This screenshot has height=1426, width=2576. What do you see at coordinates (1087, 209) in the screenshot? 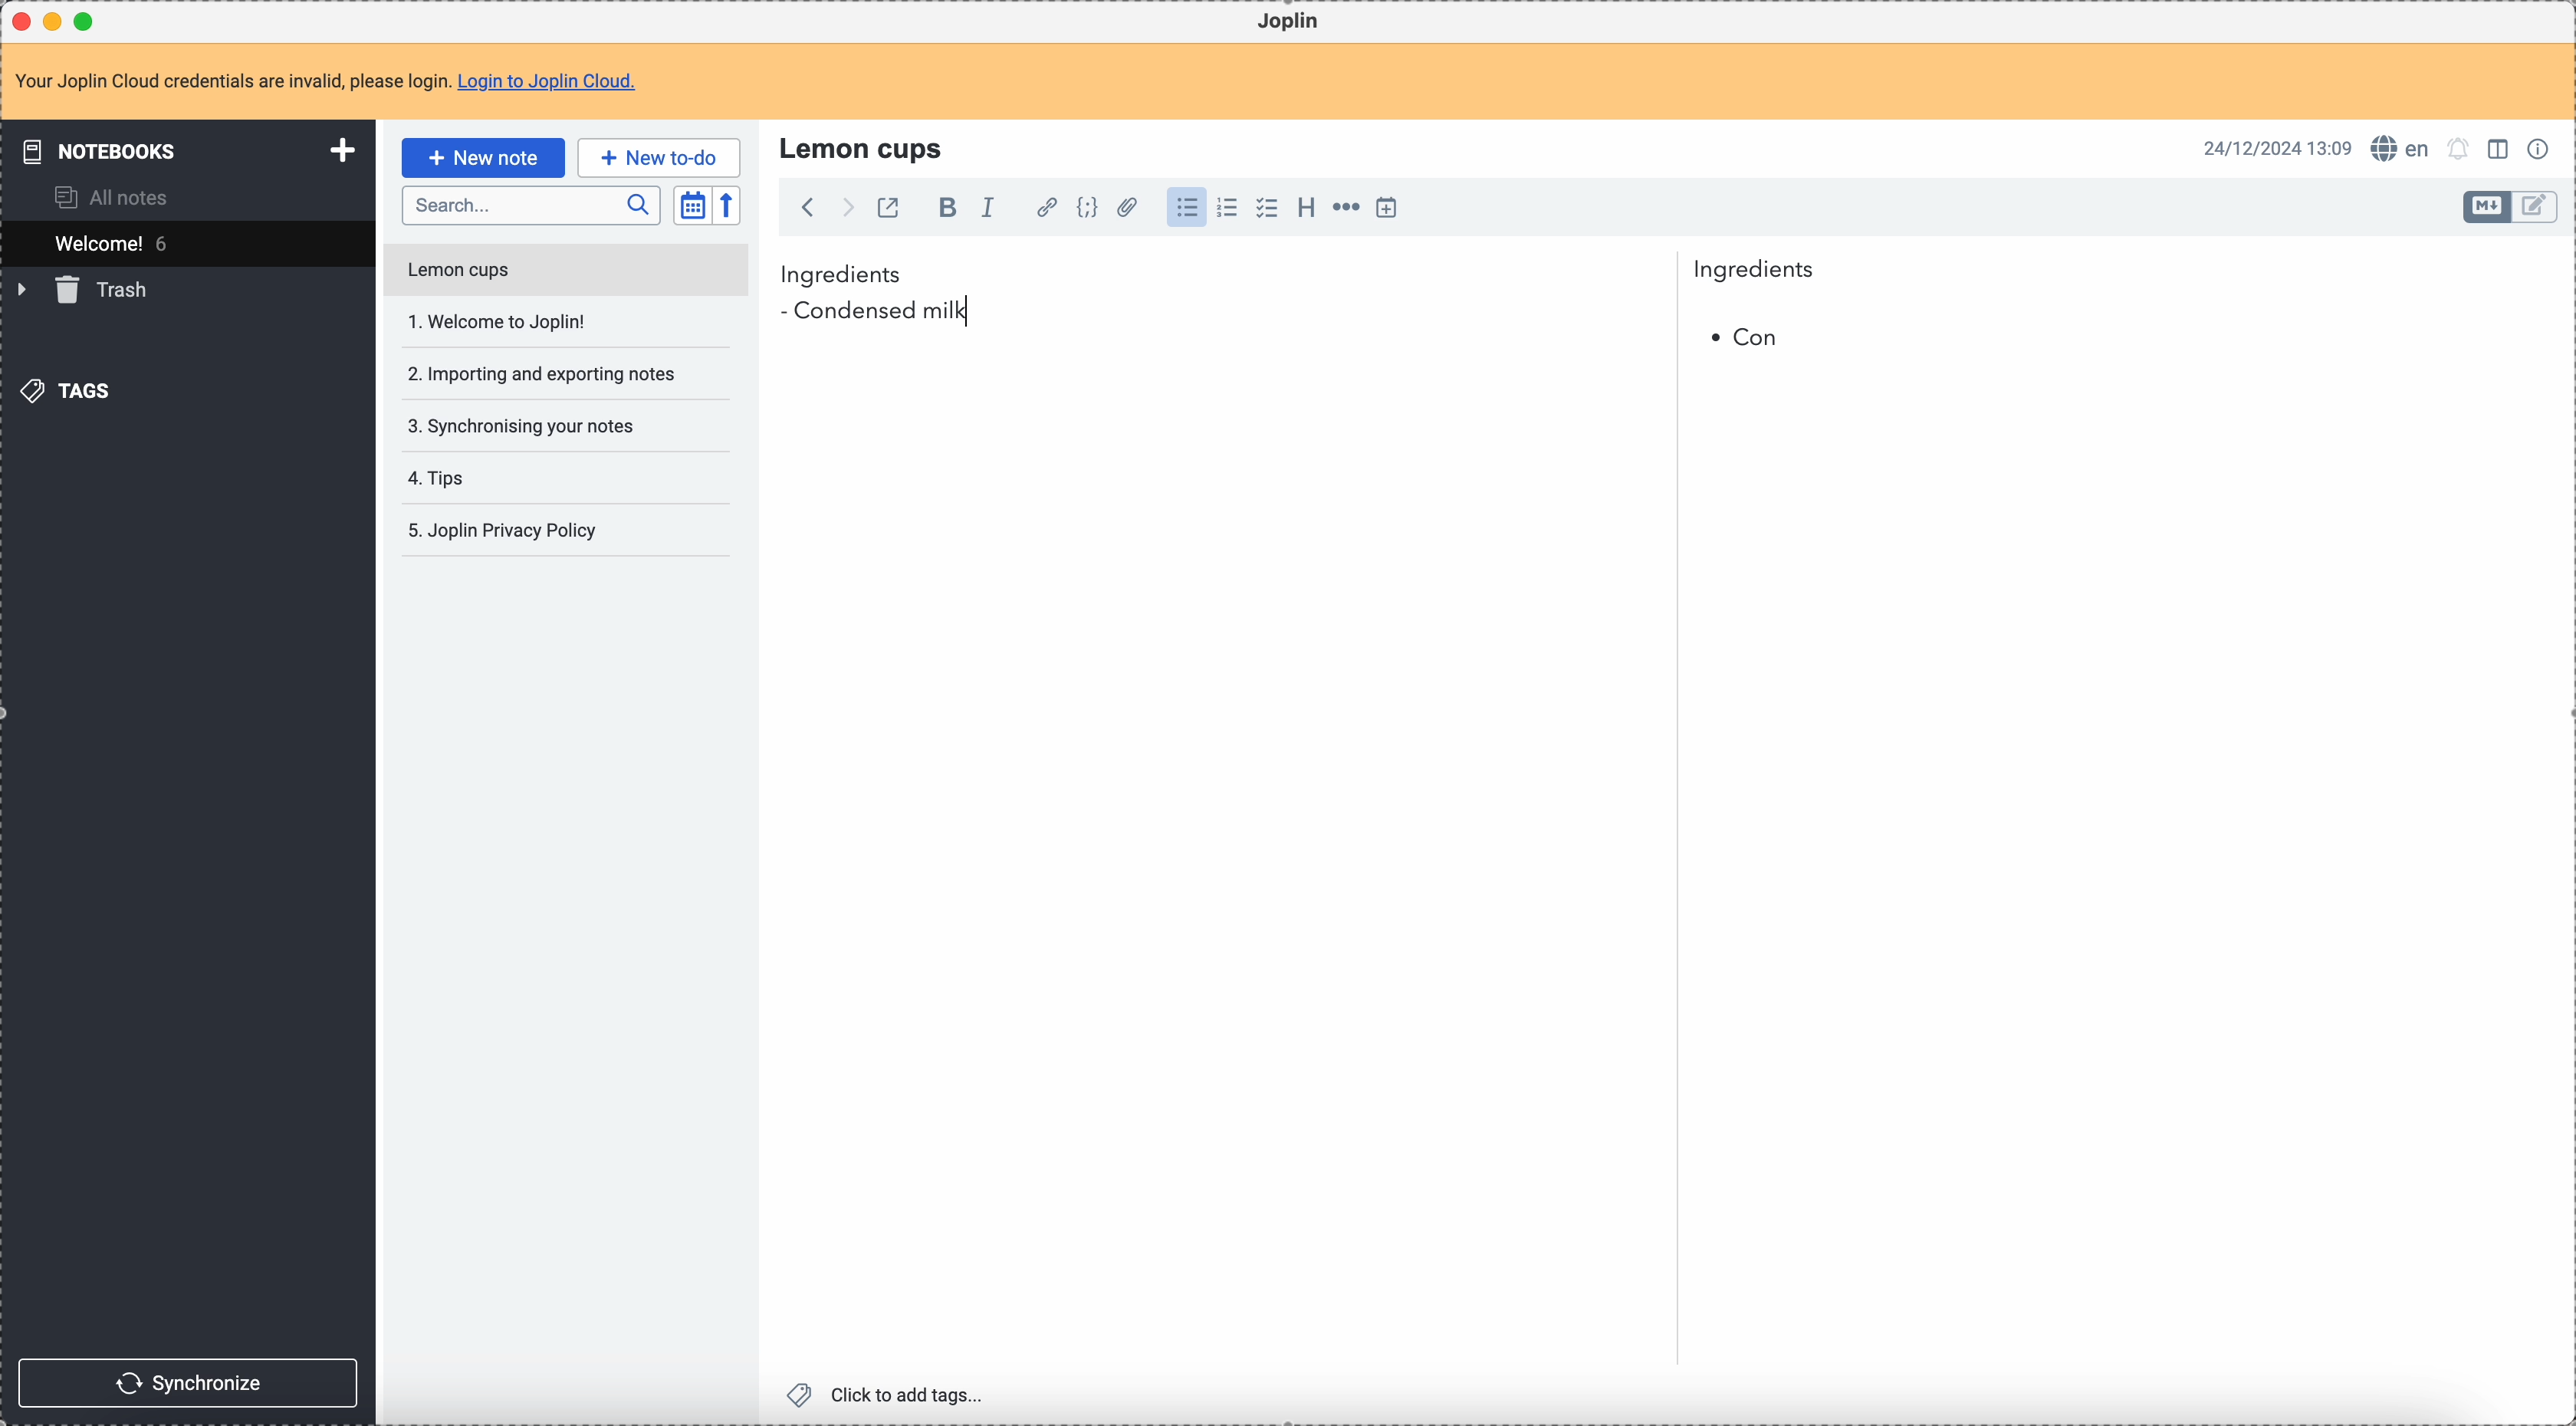
I see `code` at bounding box center [1087, 209].